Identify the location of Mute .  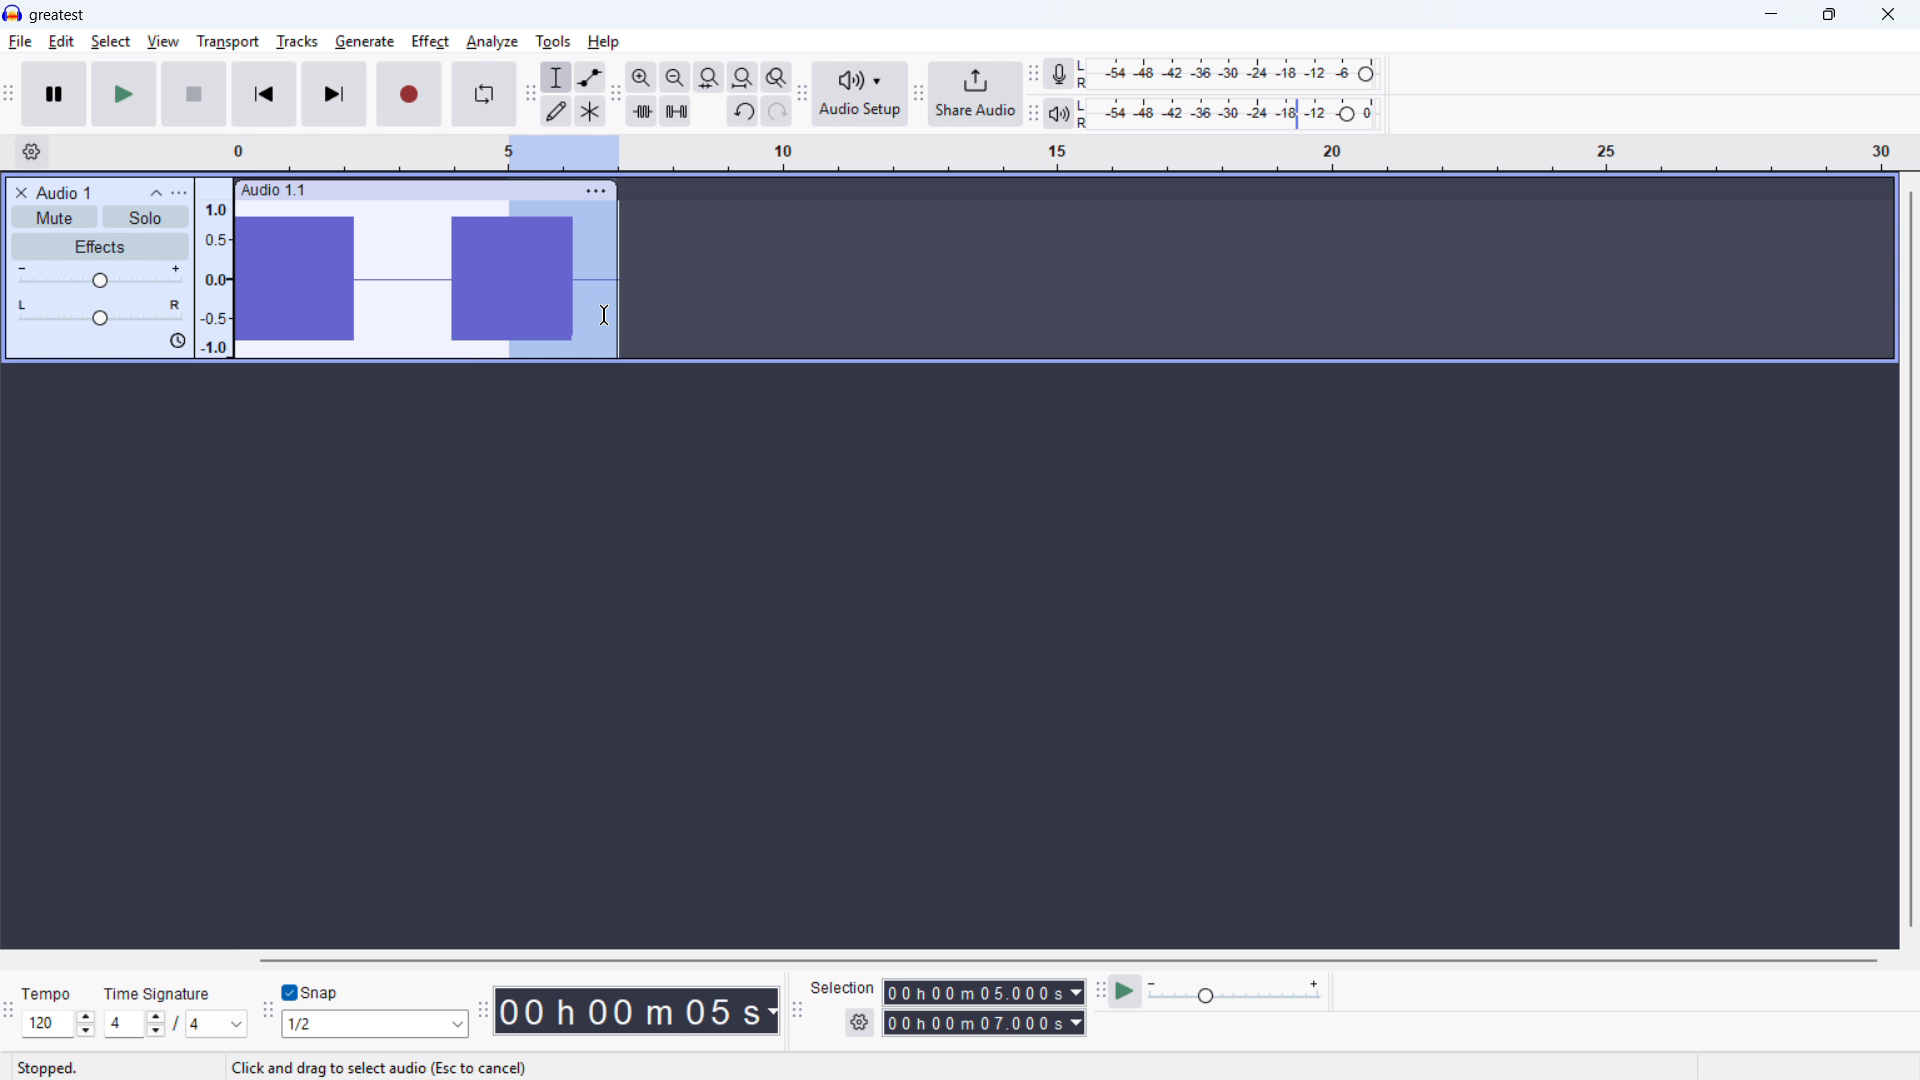
(54, 216).